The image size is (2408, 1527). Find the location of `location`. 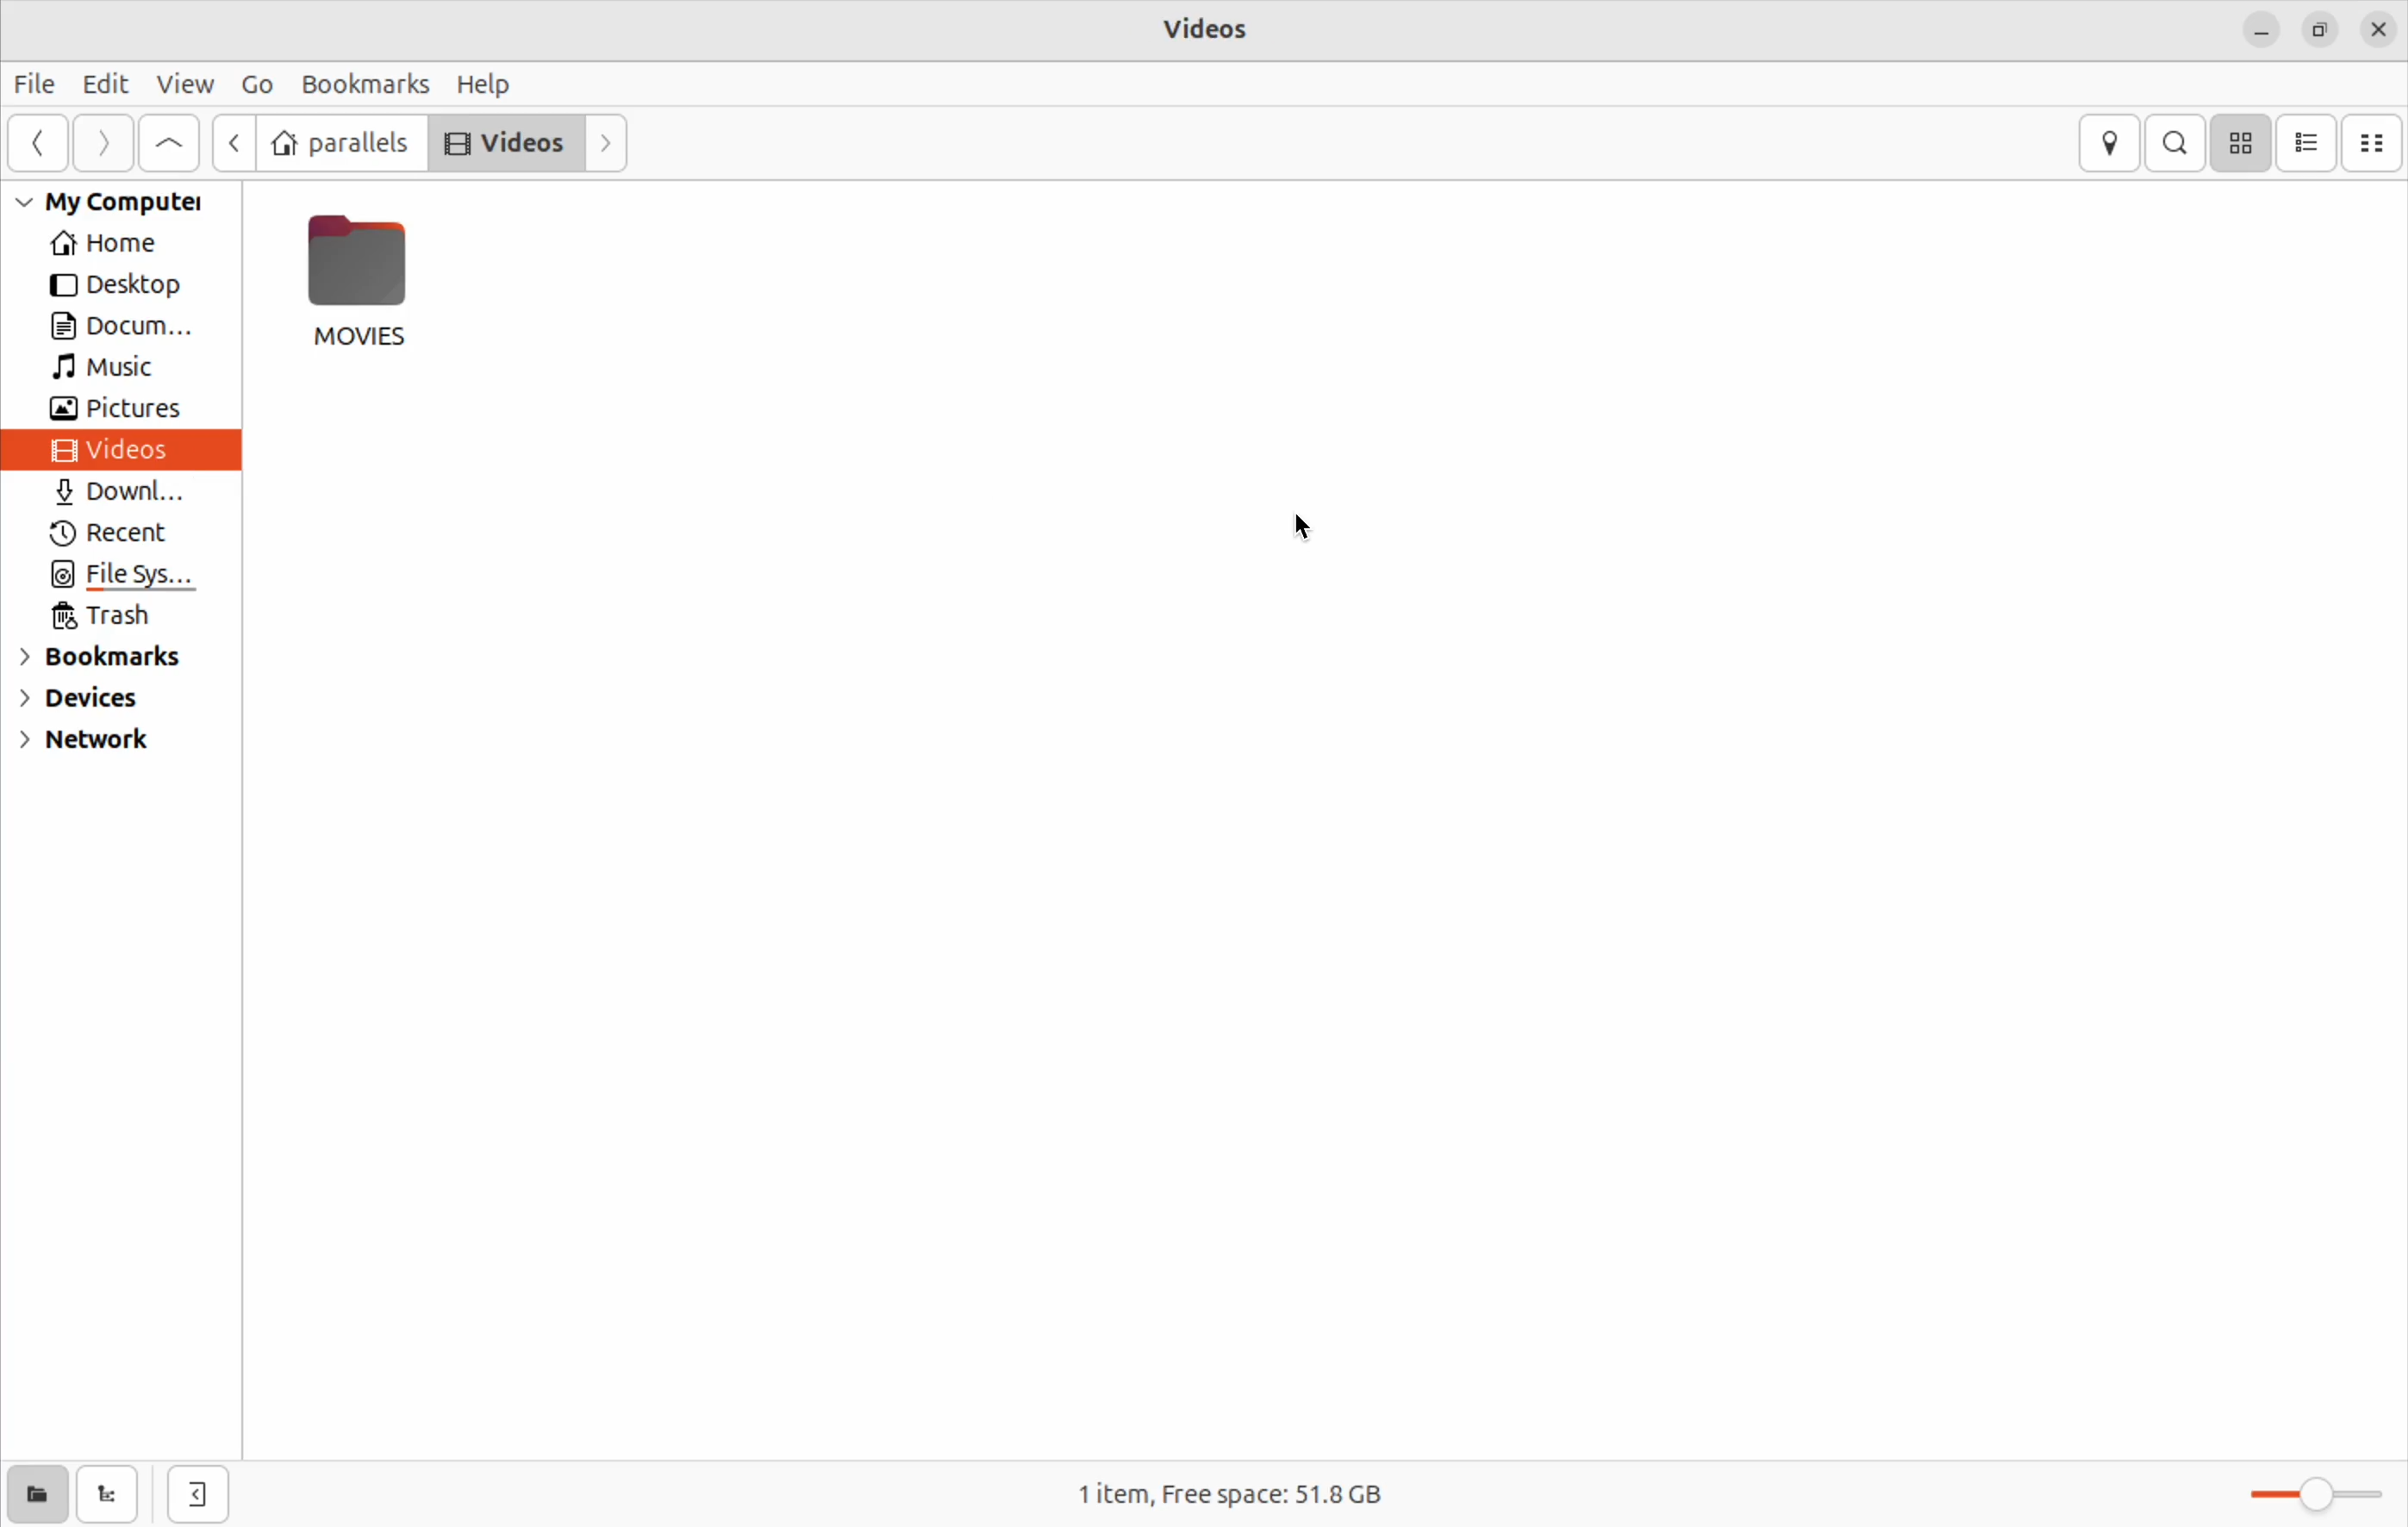

location is located at coordinates (2112, 142).